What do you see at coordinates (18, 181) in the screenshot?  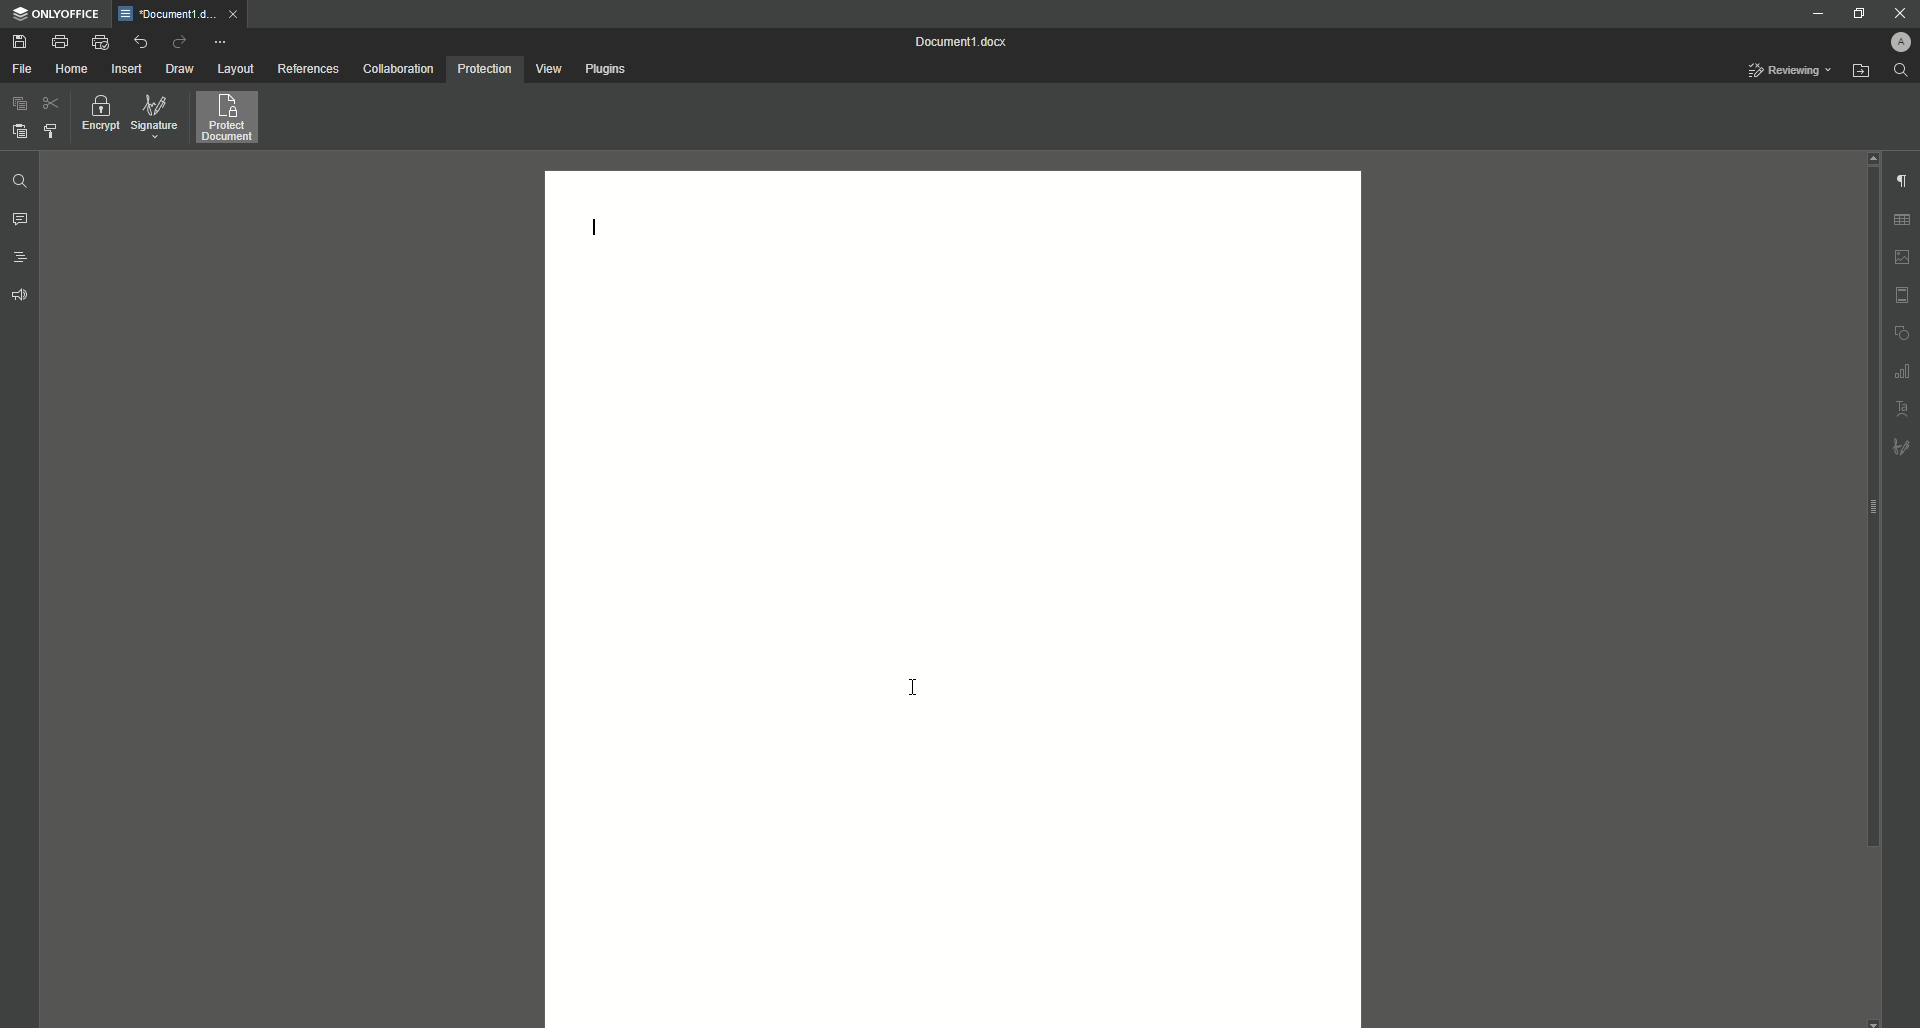 I see `Find` at bounding box center [18, 181].